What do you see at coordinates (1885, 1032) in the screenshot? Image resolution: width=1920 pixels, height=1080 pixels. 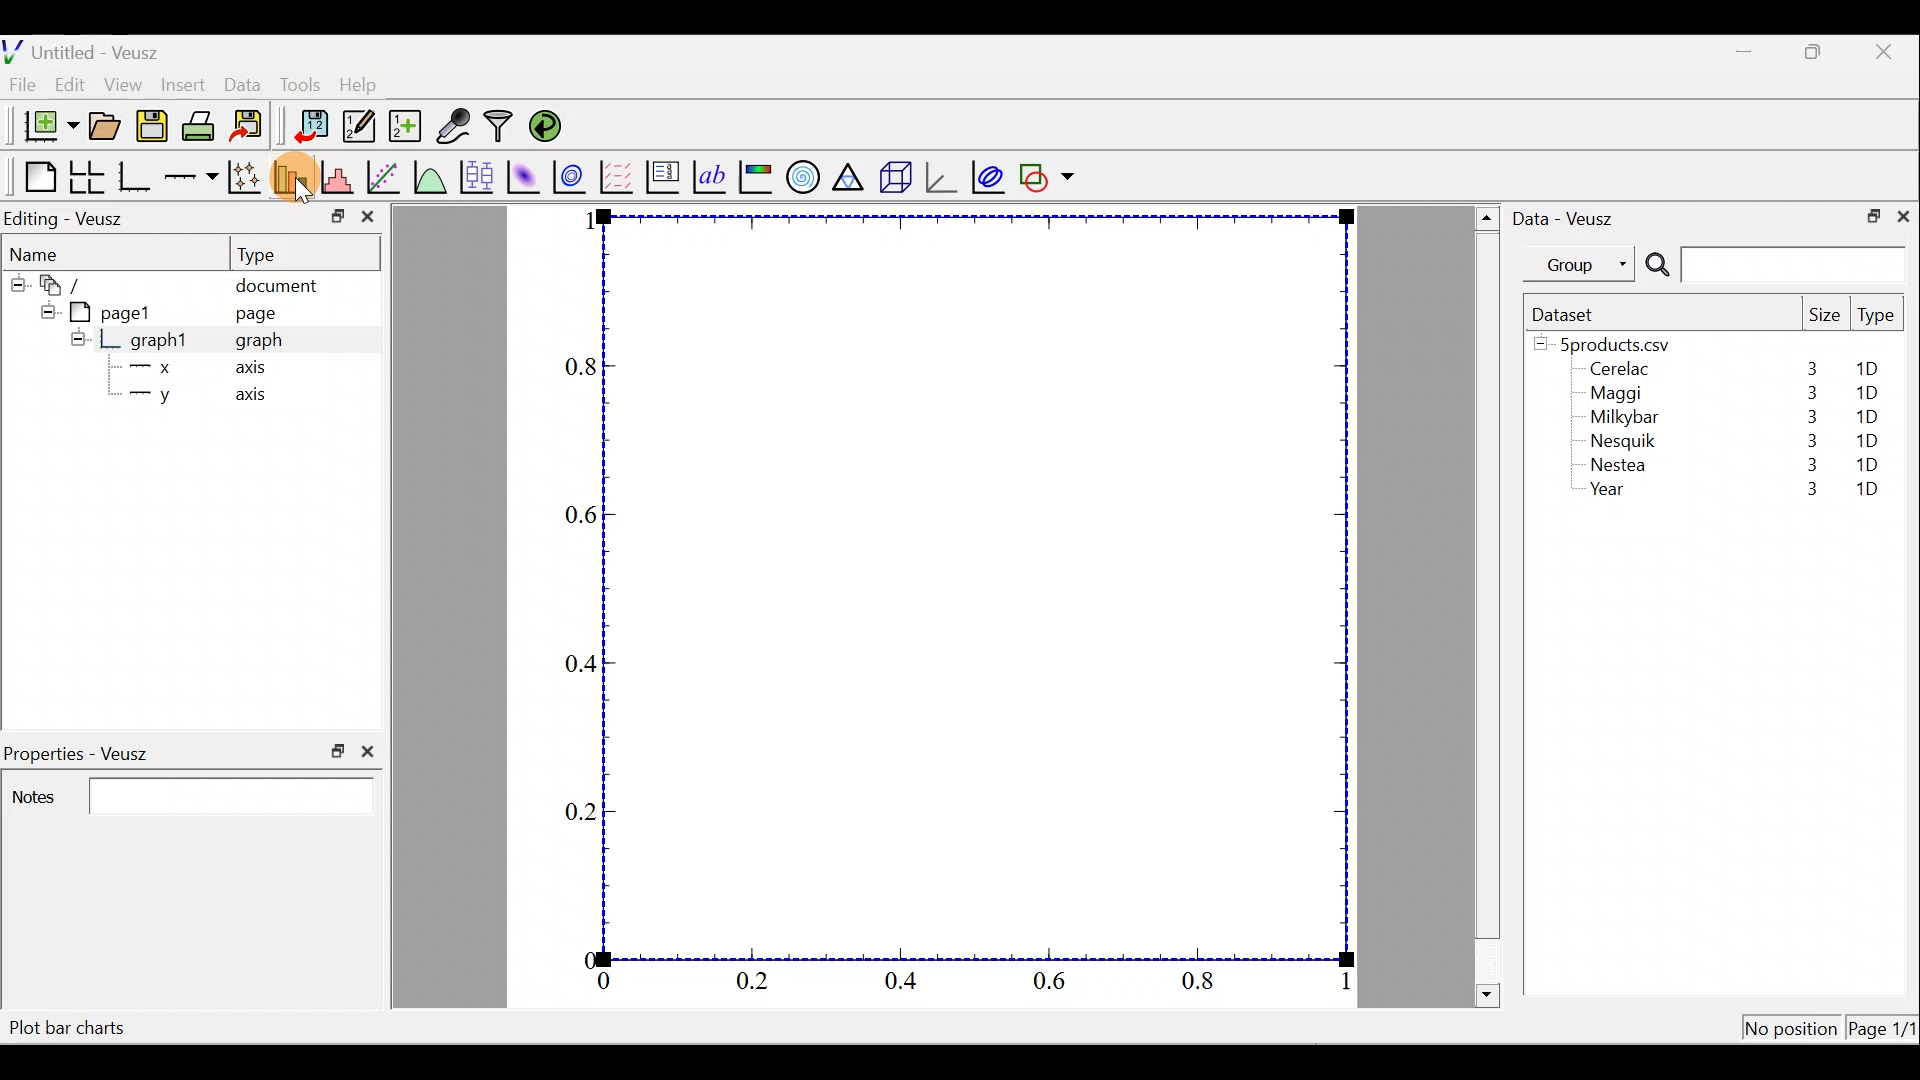 I see `Page 1/11` at bounding box center [1885, 1032].